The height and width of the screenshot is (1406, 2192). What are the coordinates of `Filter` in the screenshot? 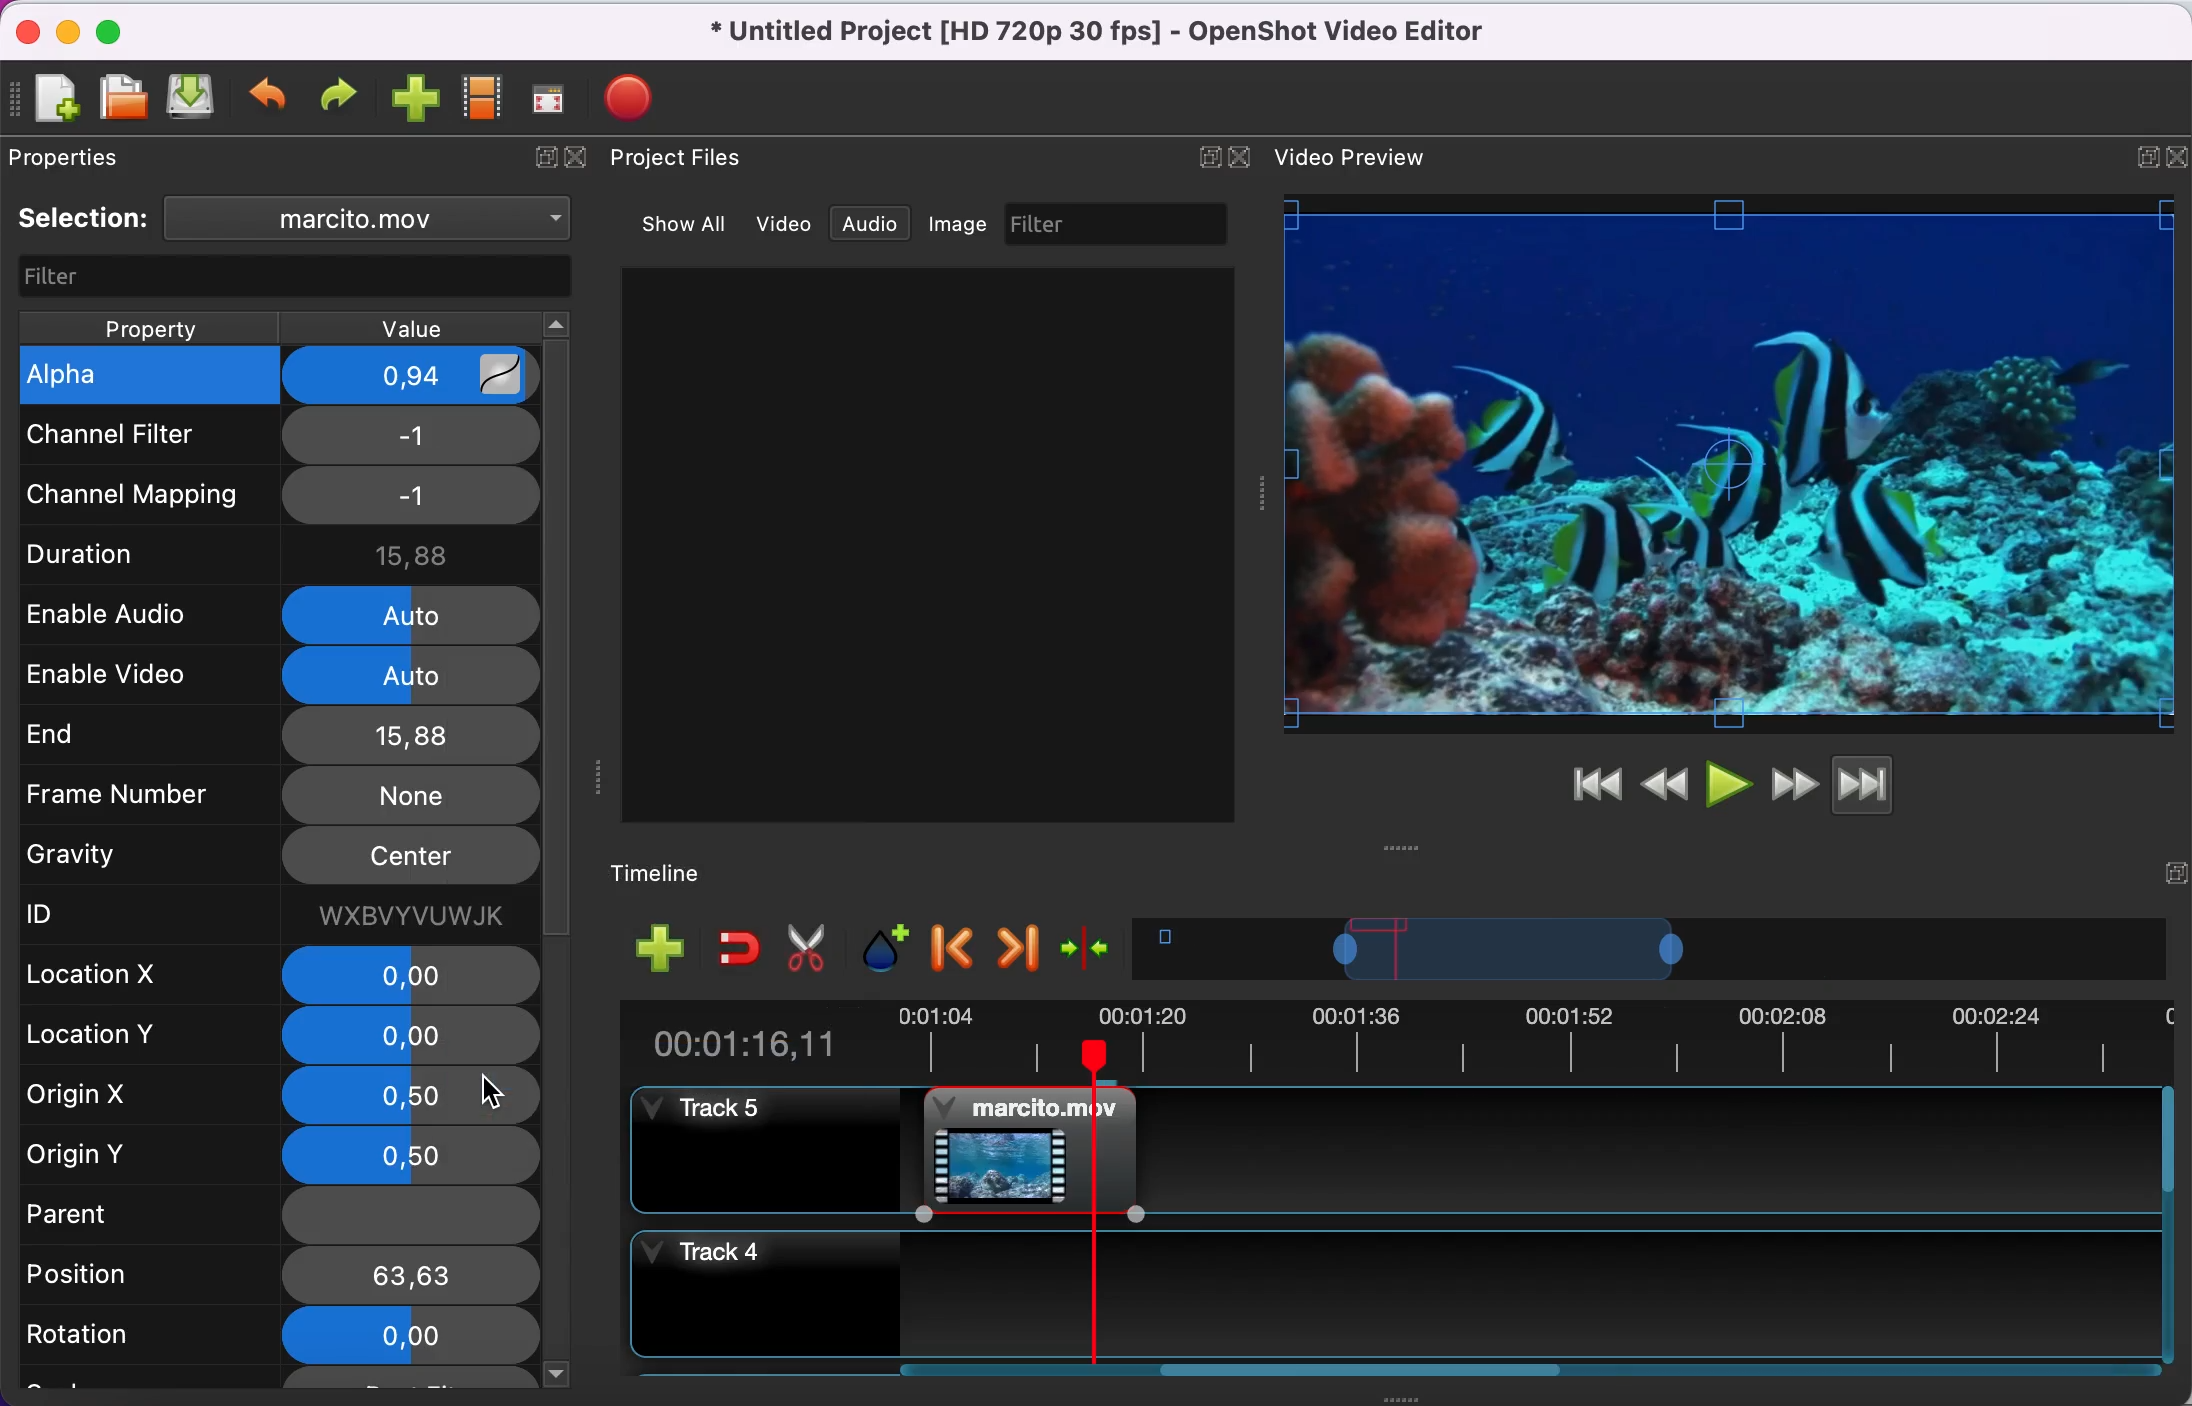 It's located at (279, 276).